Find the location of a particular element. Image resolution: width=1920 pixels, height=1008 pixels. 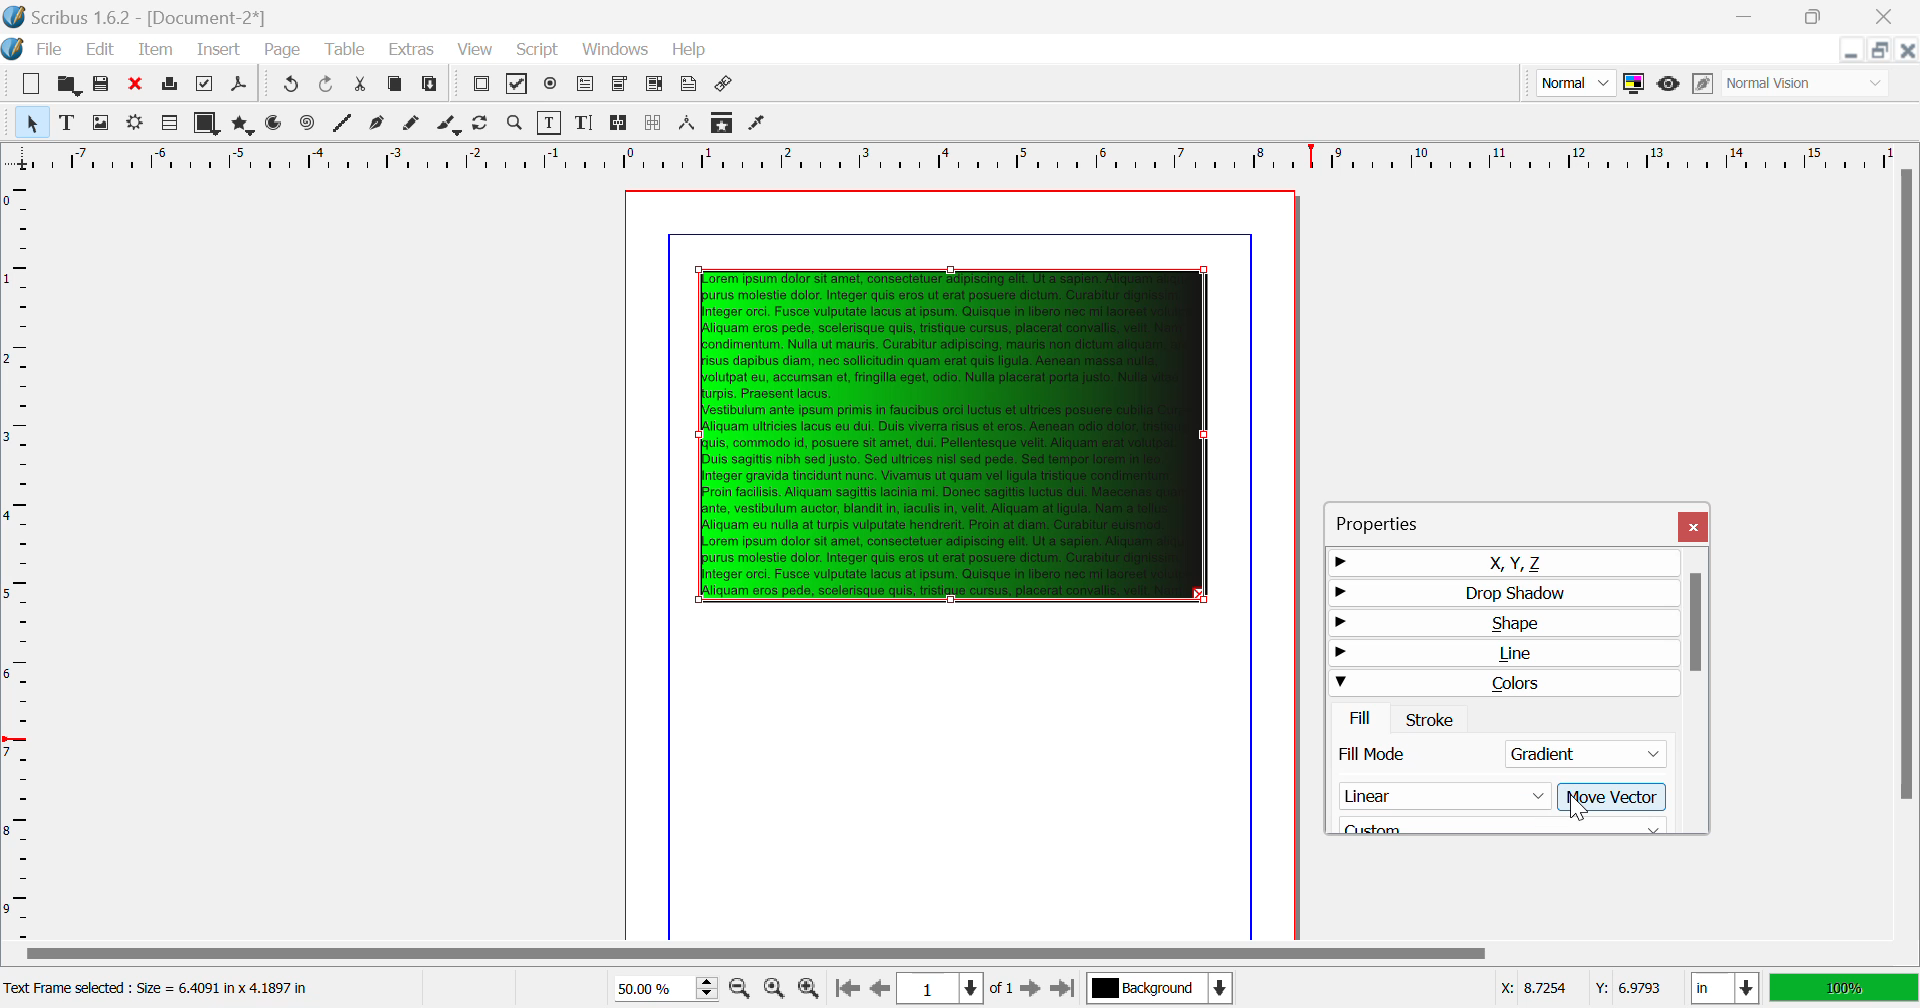

Save is located at coordinates (101, 84).